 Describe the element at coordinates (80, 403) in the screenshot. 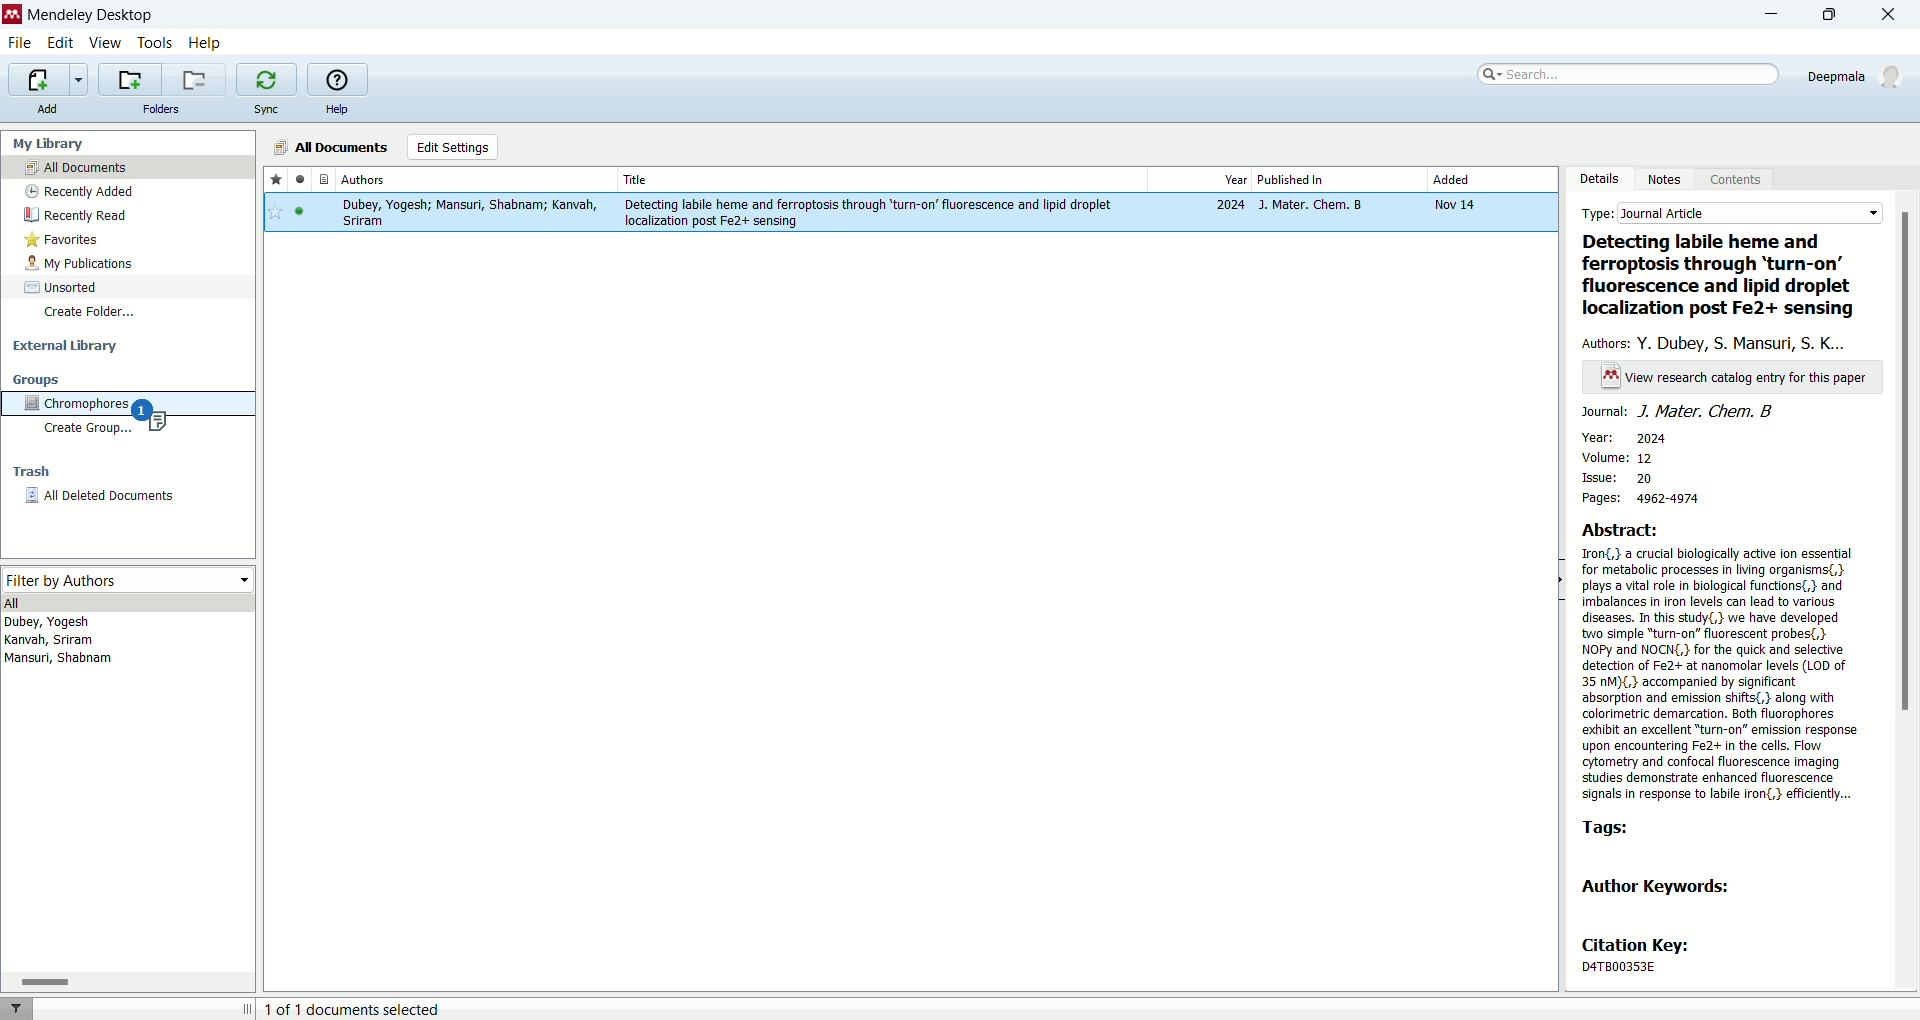

I see `chromophores` at that location.